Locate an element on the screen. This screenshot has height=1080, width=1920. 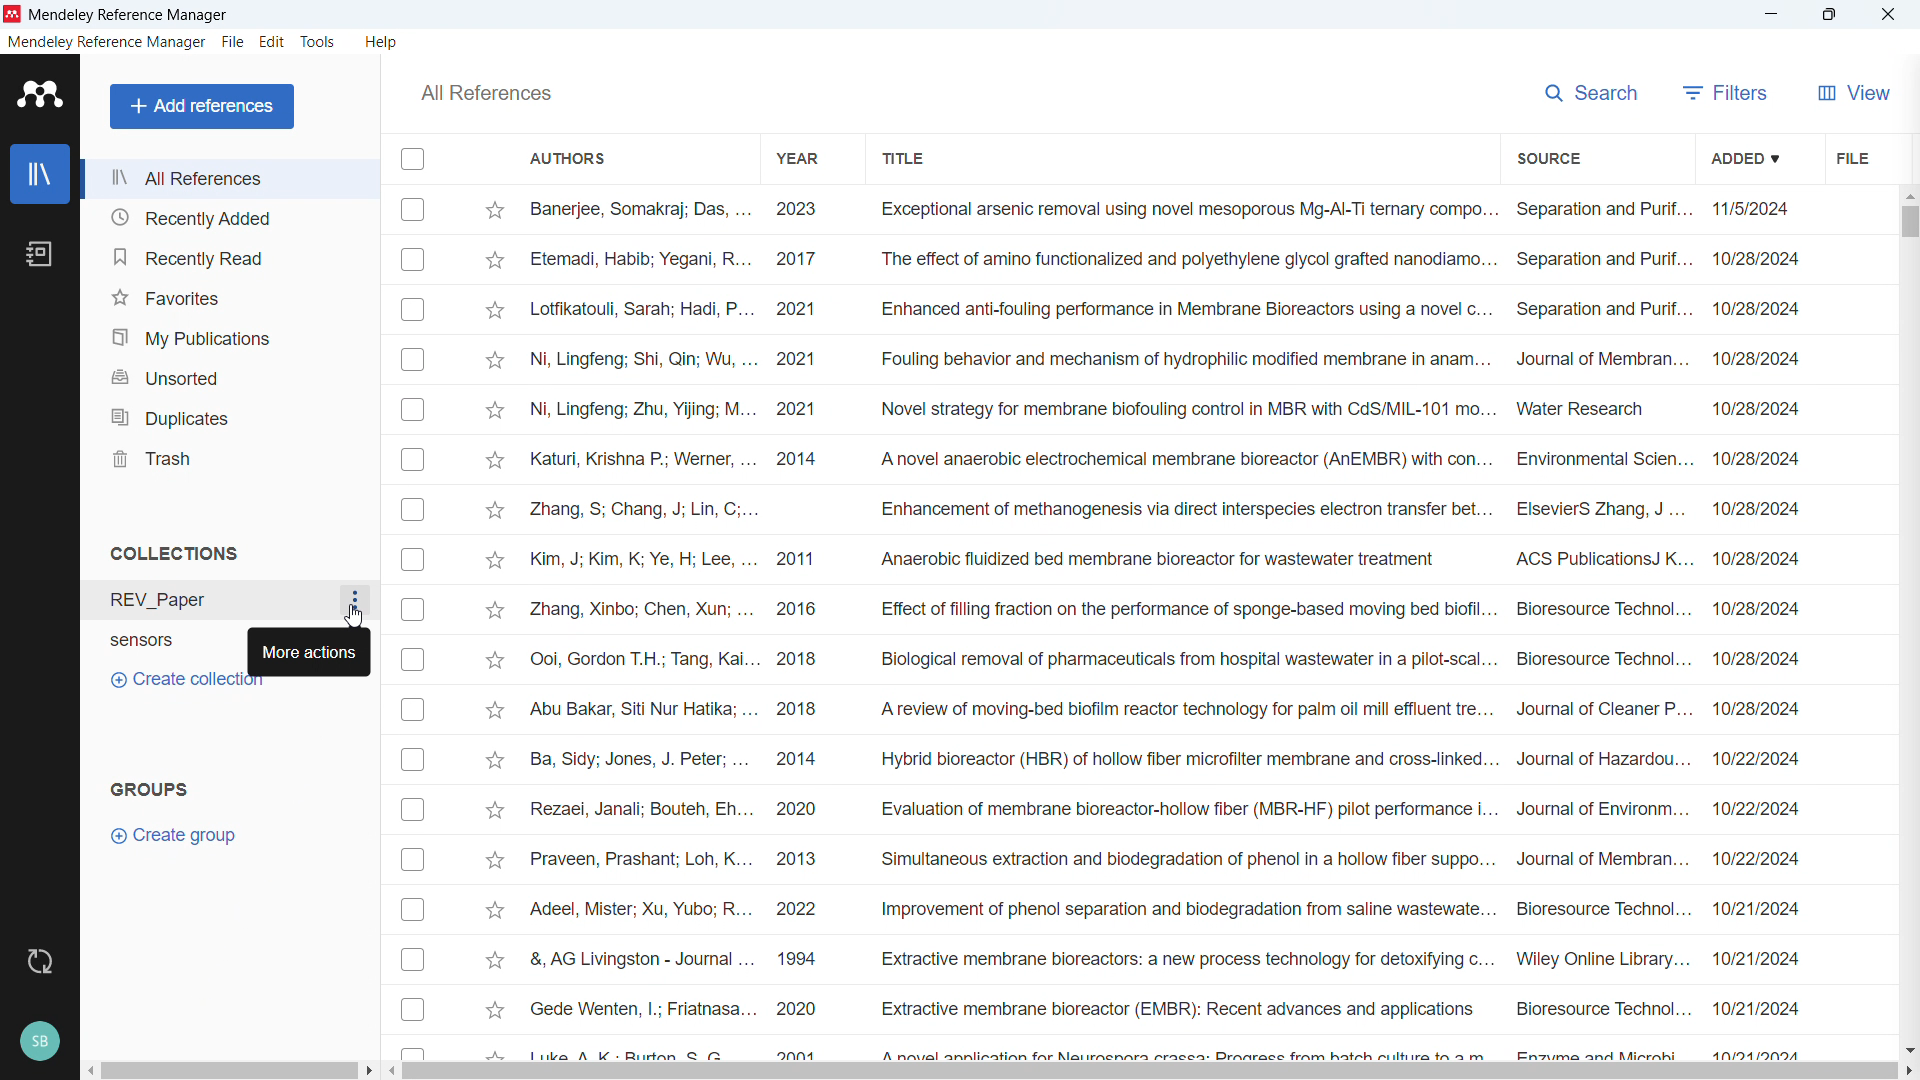
Authors  is located at coordinates (569, 159).